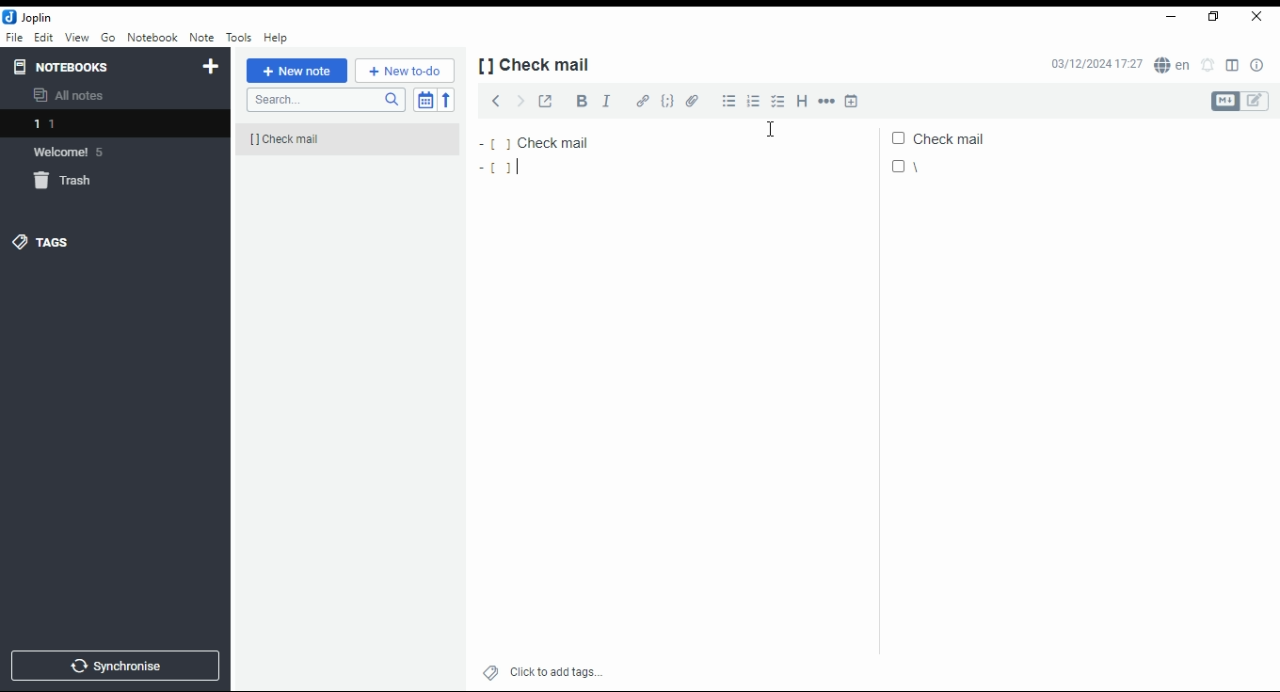  What do you see at coordinates (425, 99) in the screenshot?
I see `toggle sort order field` at bounding box center [425, 99].